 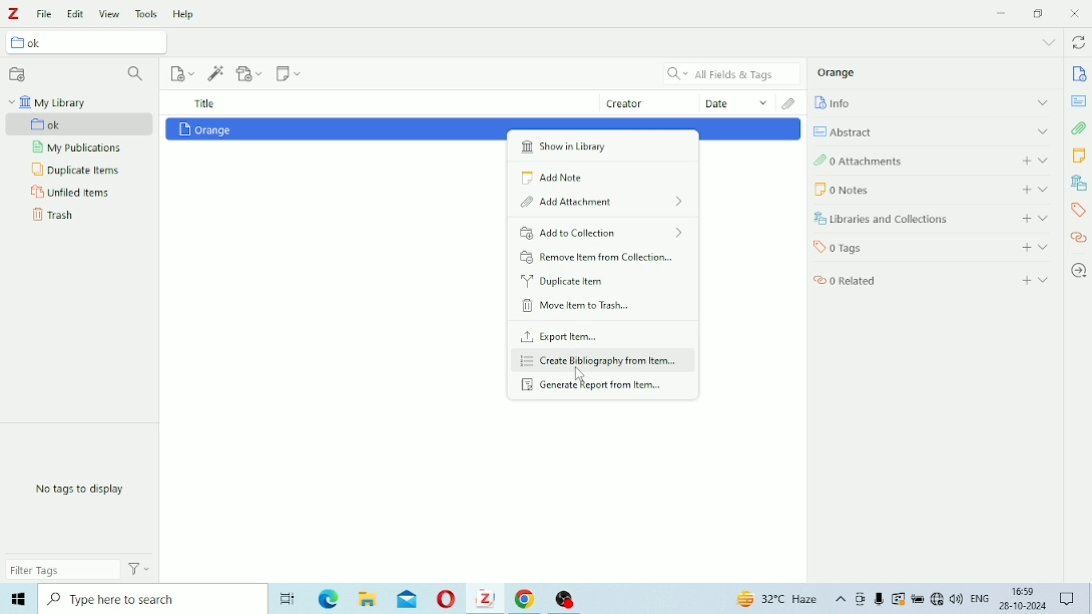 What do you see at coordinates (929, 159) in the screenshot?
I see `Attachments` at bounding box center [929, 159].